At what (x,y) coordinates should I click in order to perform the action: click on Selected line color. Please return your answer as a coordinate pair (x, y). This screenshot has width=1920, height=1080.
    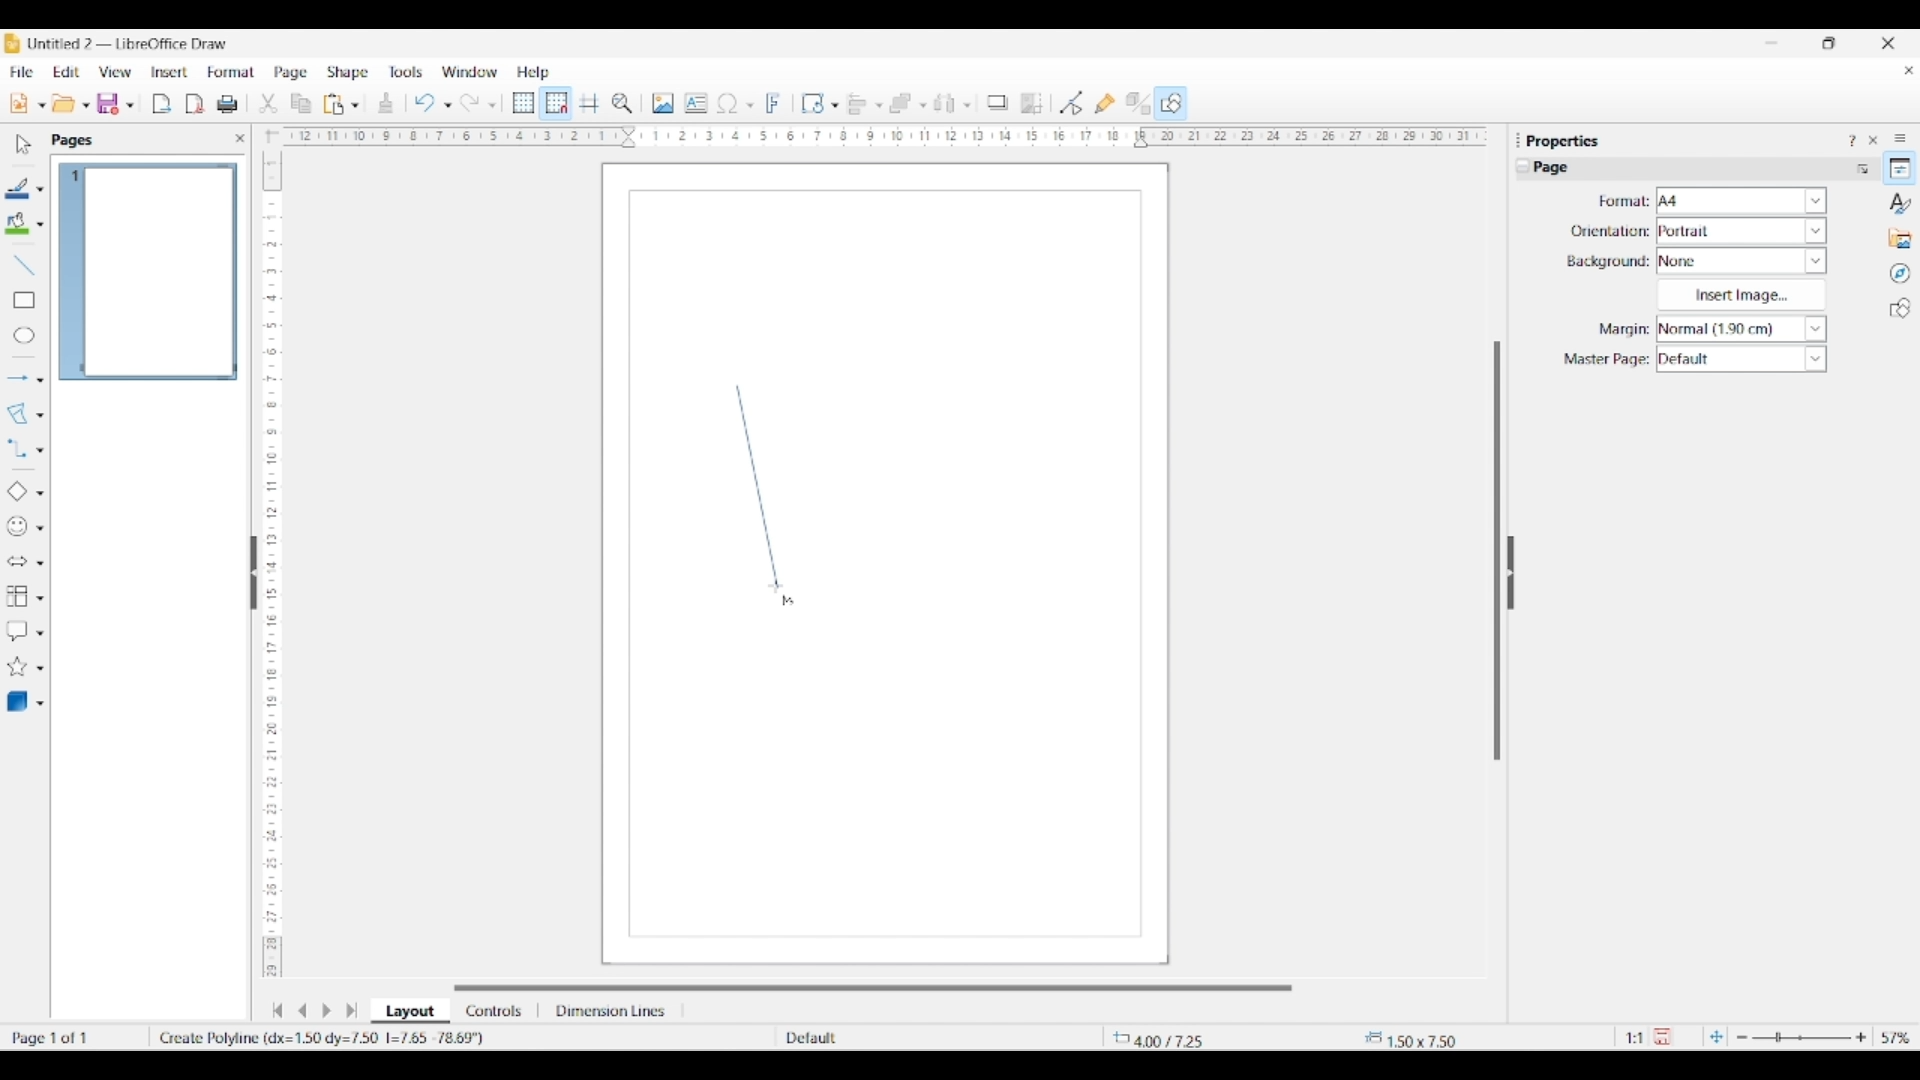
    Looking at the image, I should click on (18, 188).